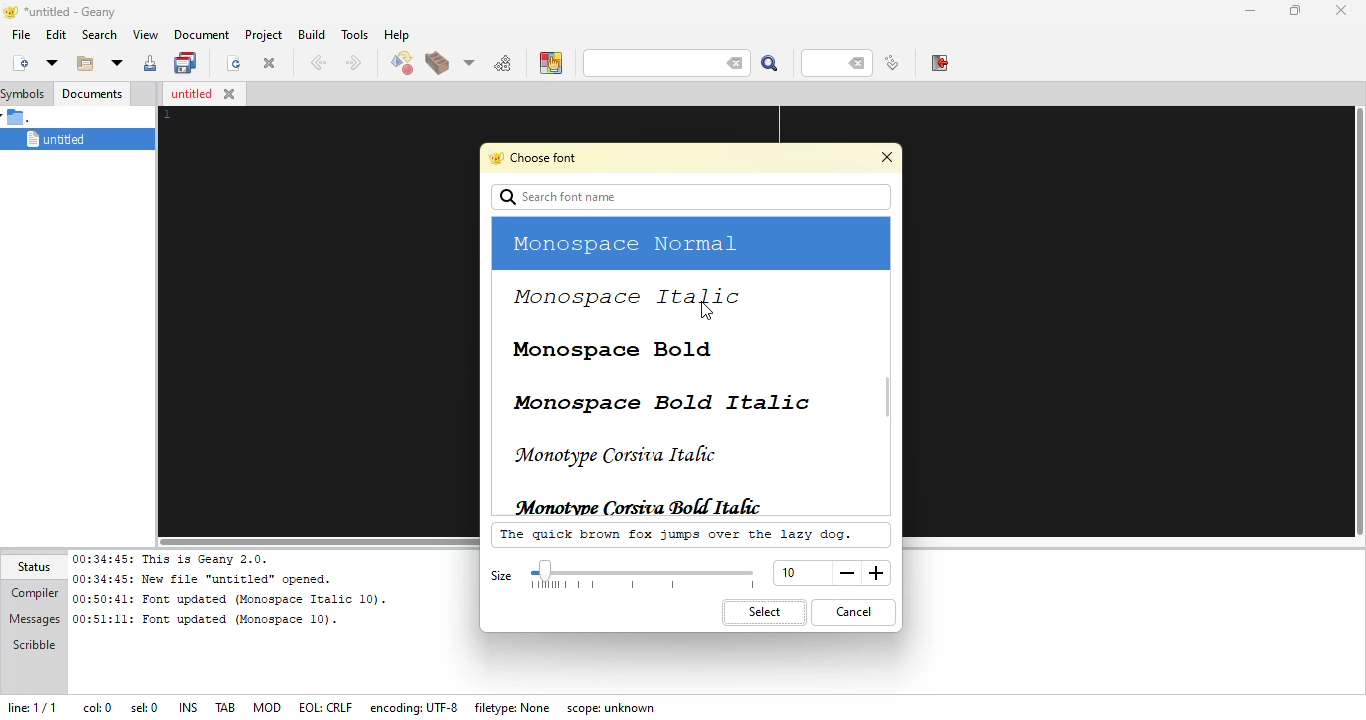  What do you see at coordinates (501, 576) in the screenshot?
I see `size` at bounding box center [501, 576].